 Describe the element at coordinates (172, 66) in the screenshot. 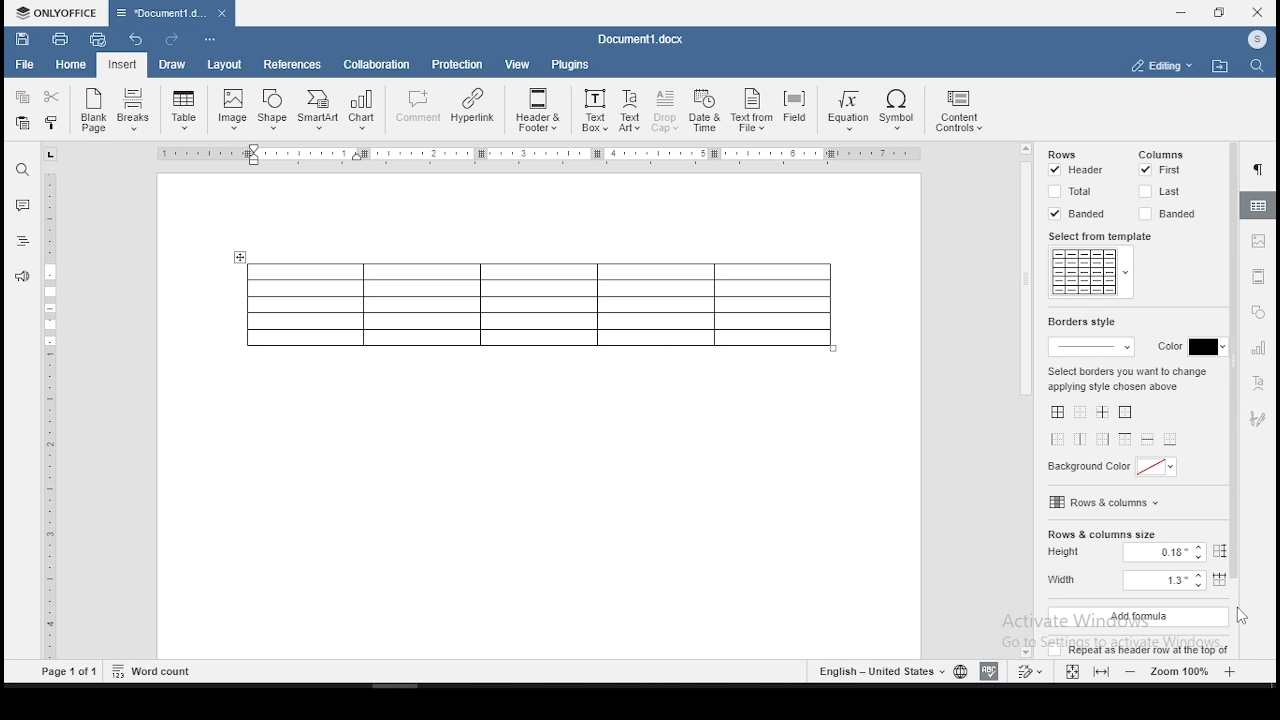

I see `draw` at that location.